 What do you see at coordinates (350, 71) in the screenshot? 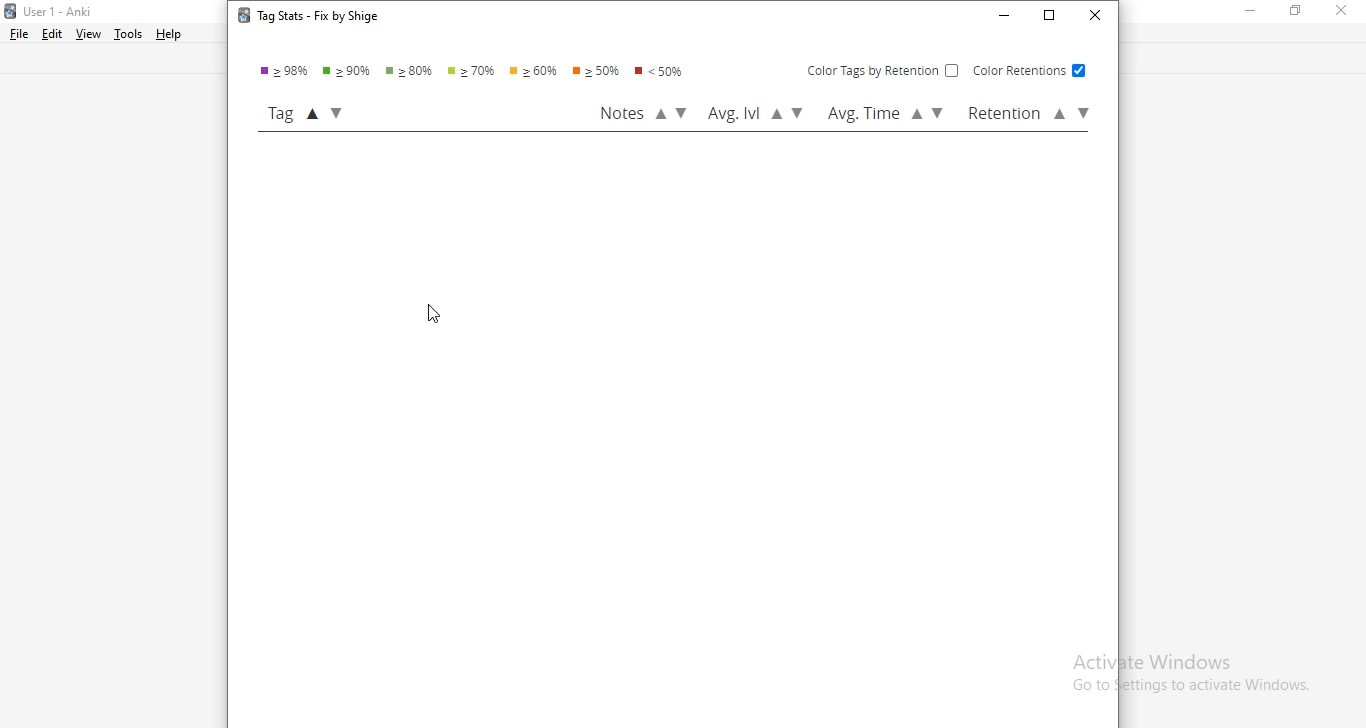
I see `>90%` at bounding box center [350, 71].